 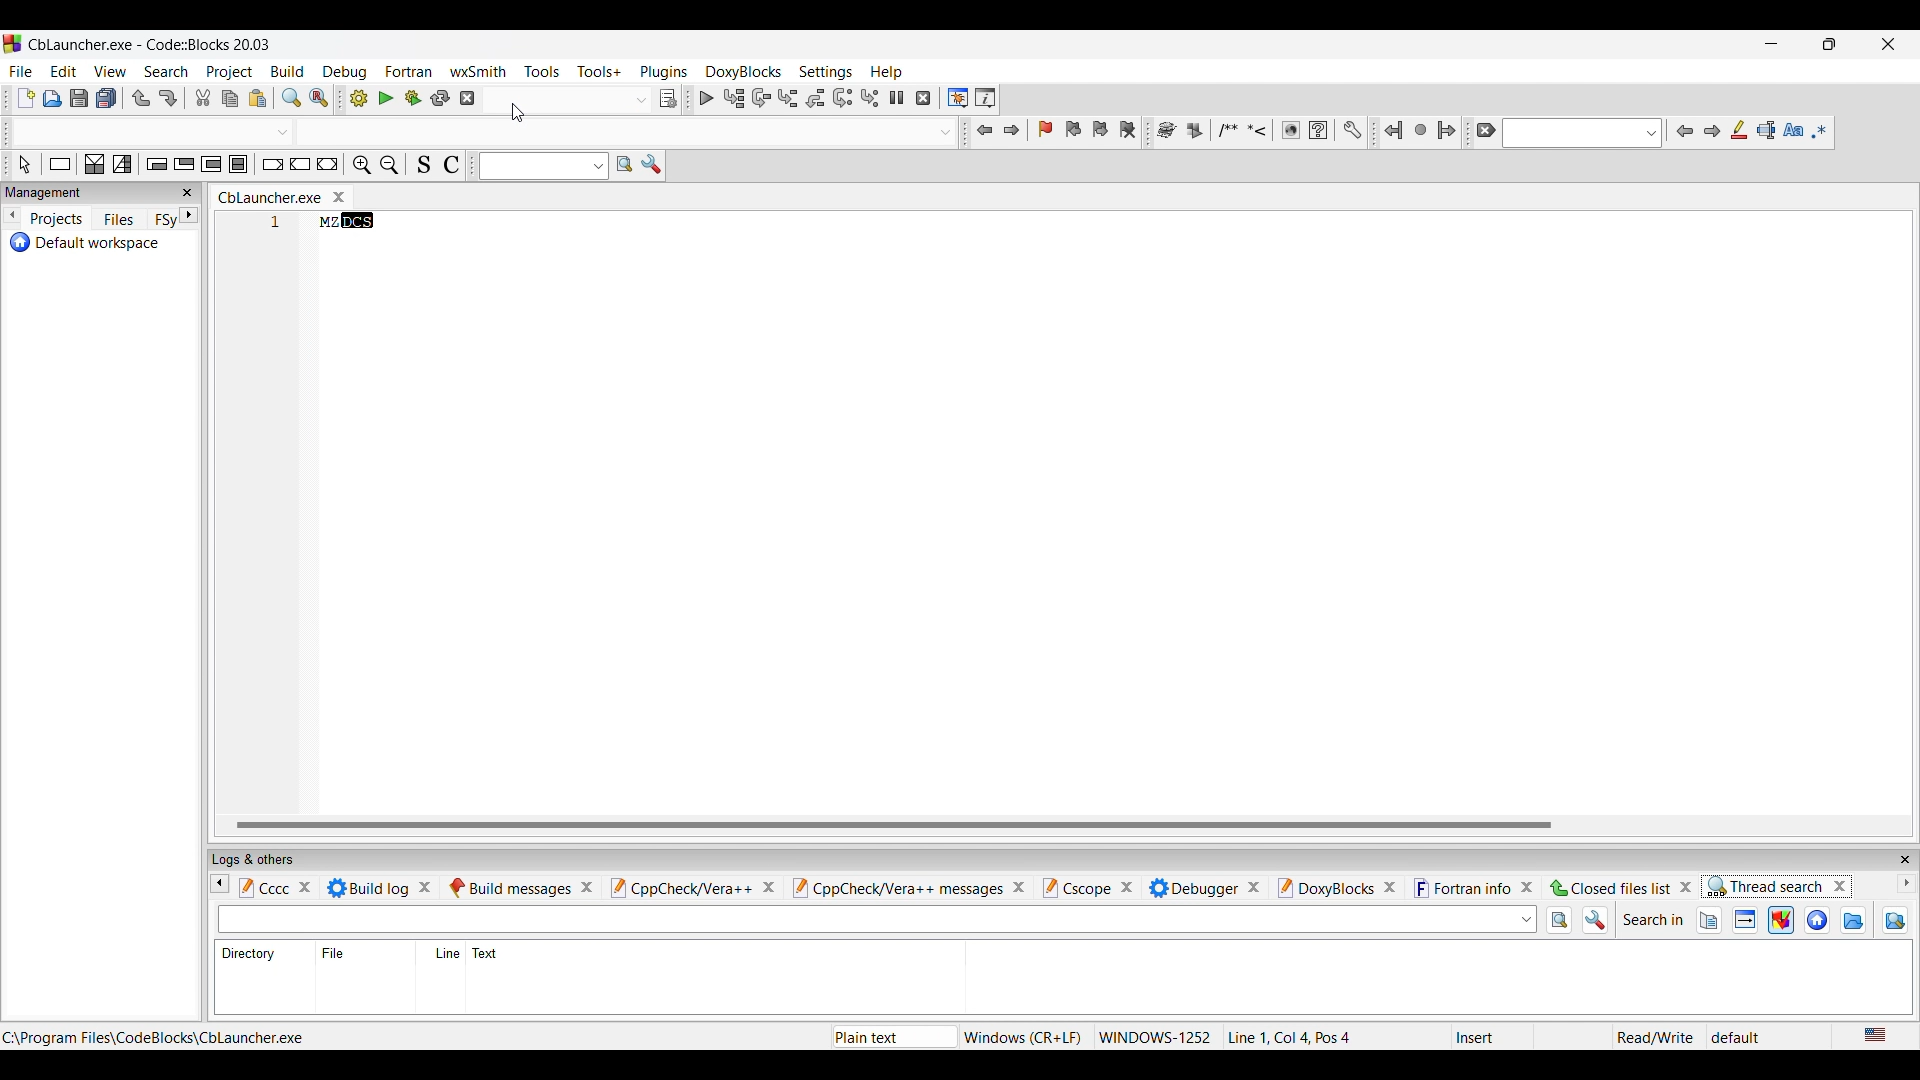 I want to click on Show options window, so click(x=651, y=164).